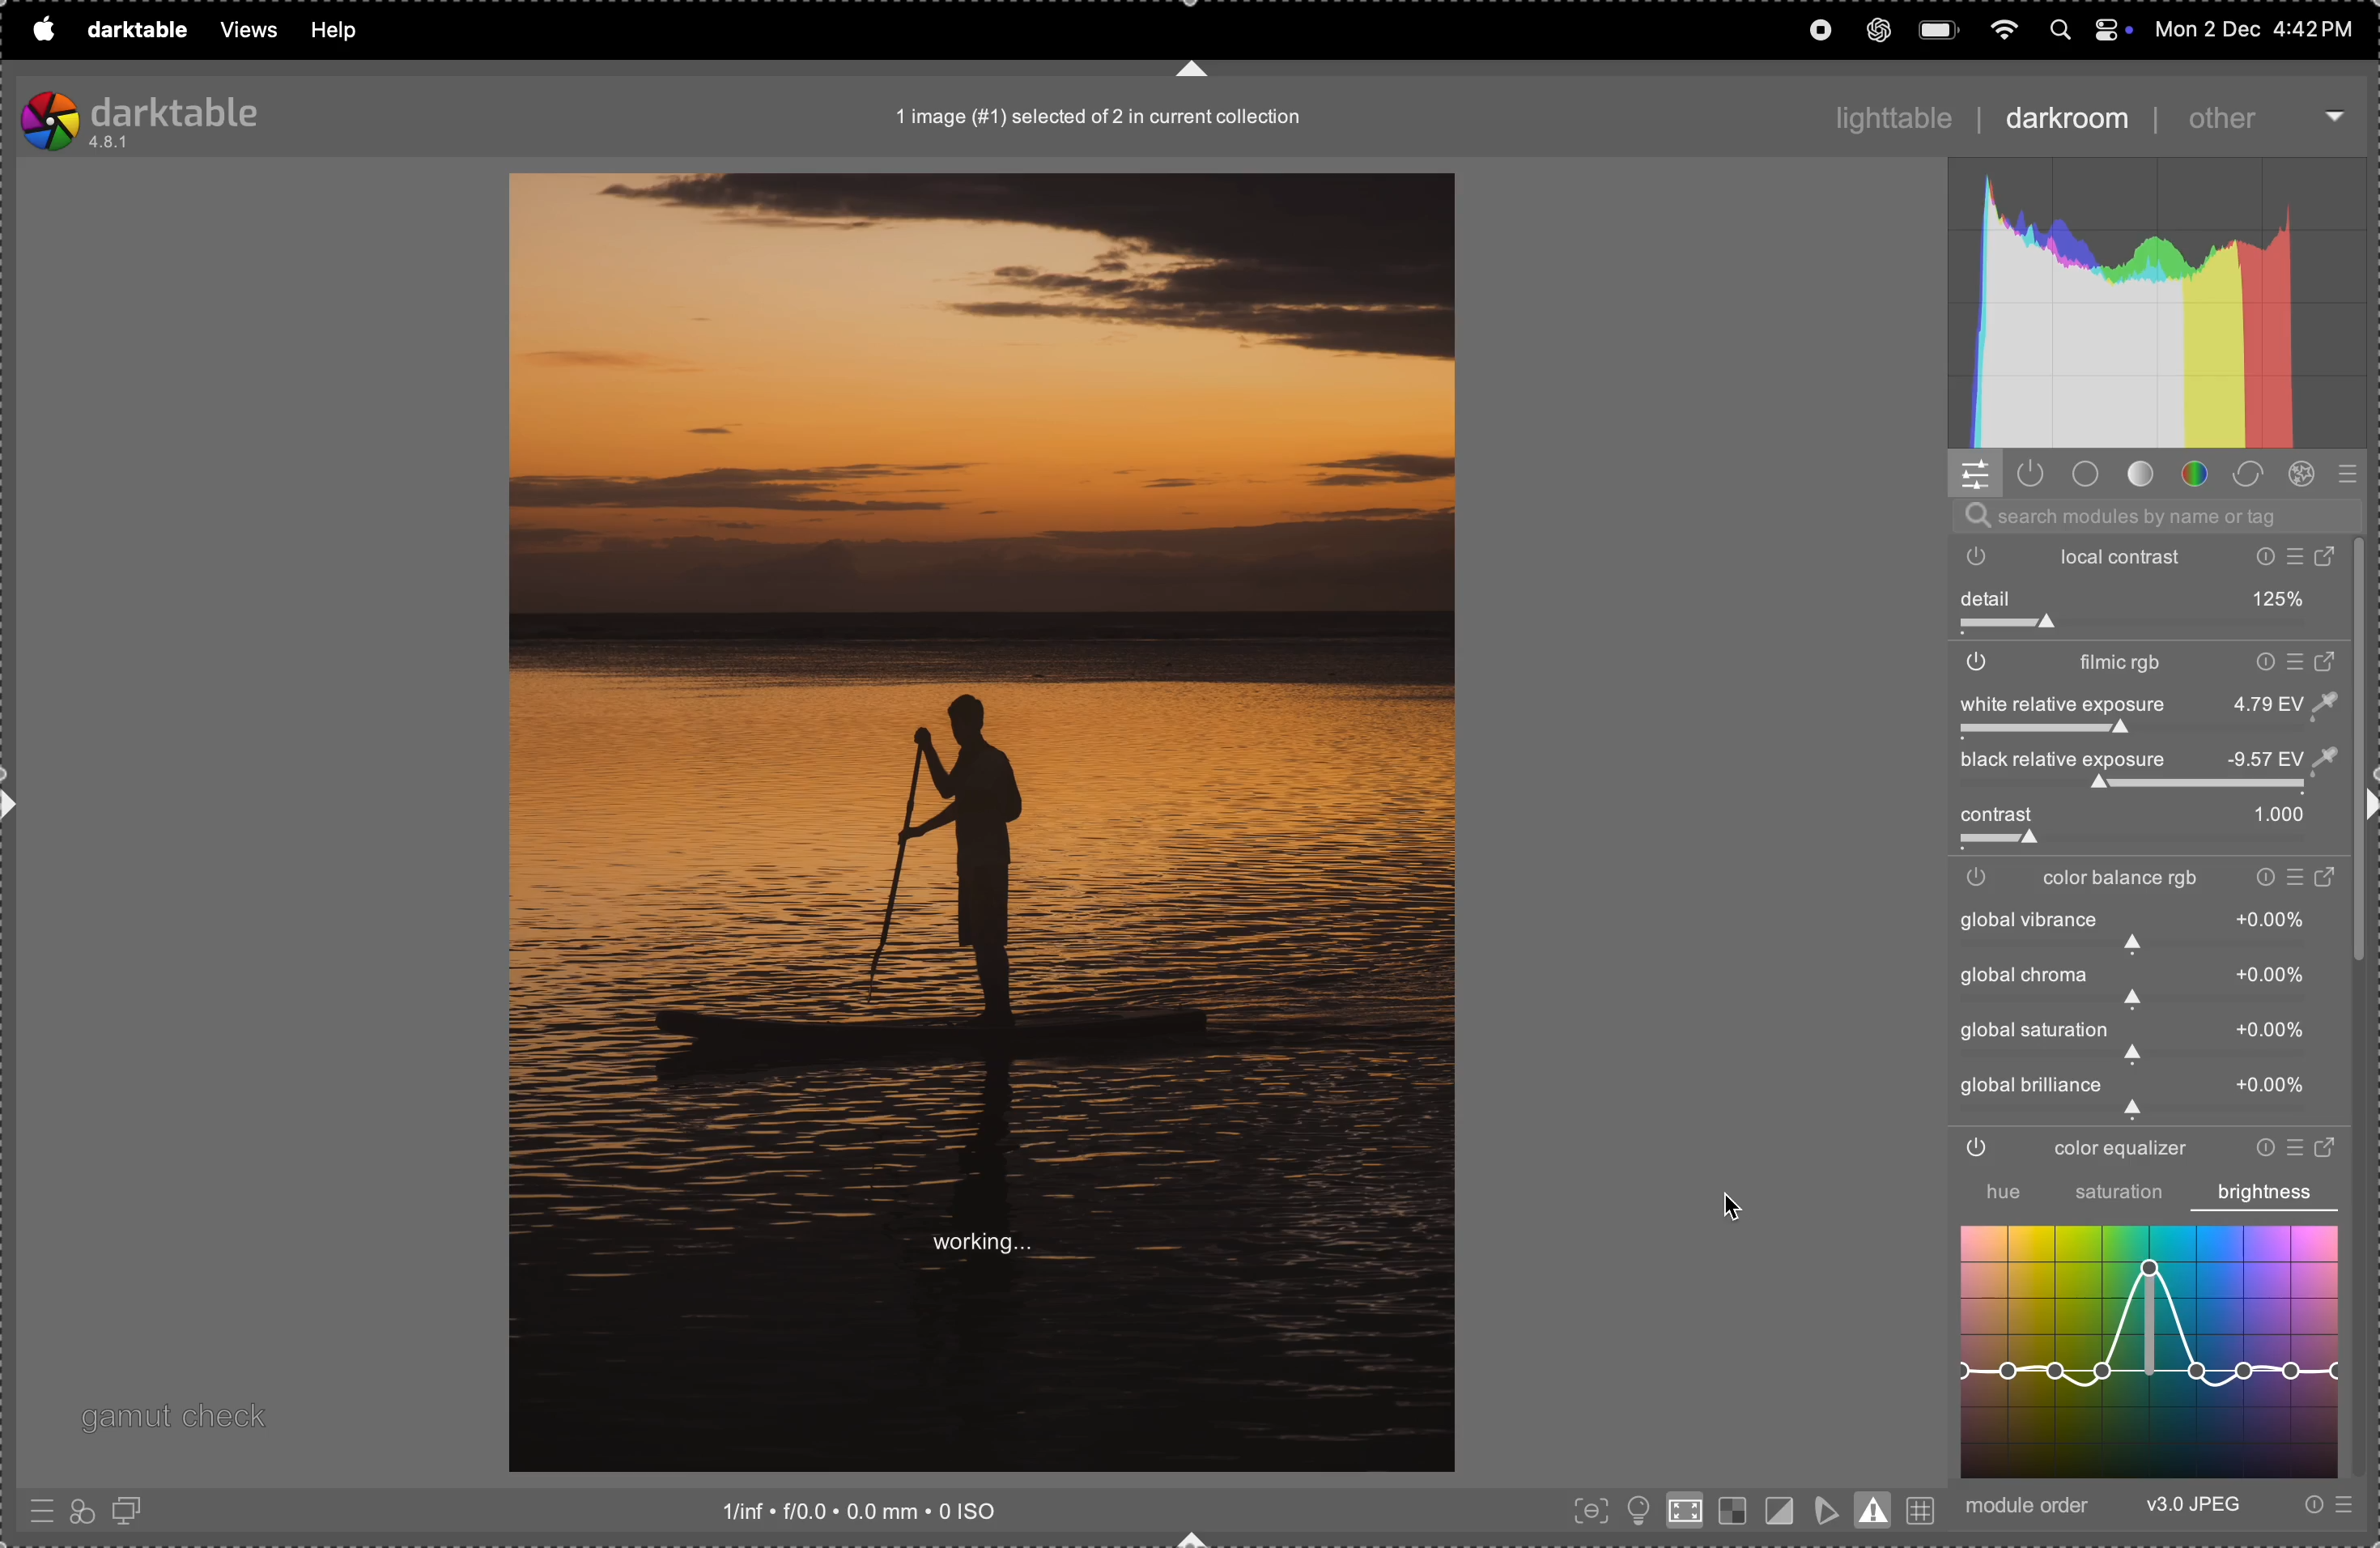  What do you see at coordinates (1683, 1515) in the screenshot?
I see `toggle iso` at bounding box center [1683, 1515].